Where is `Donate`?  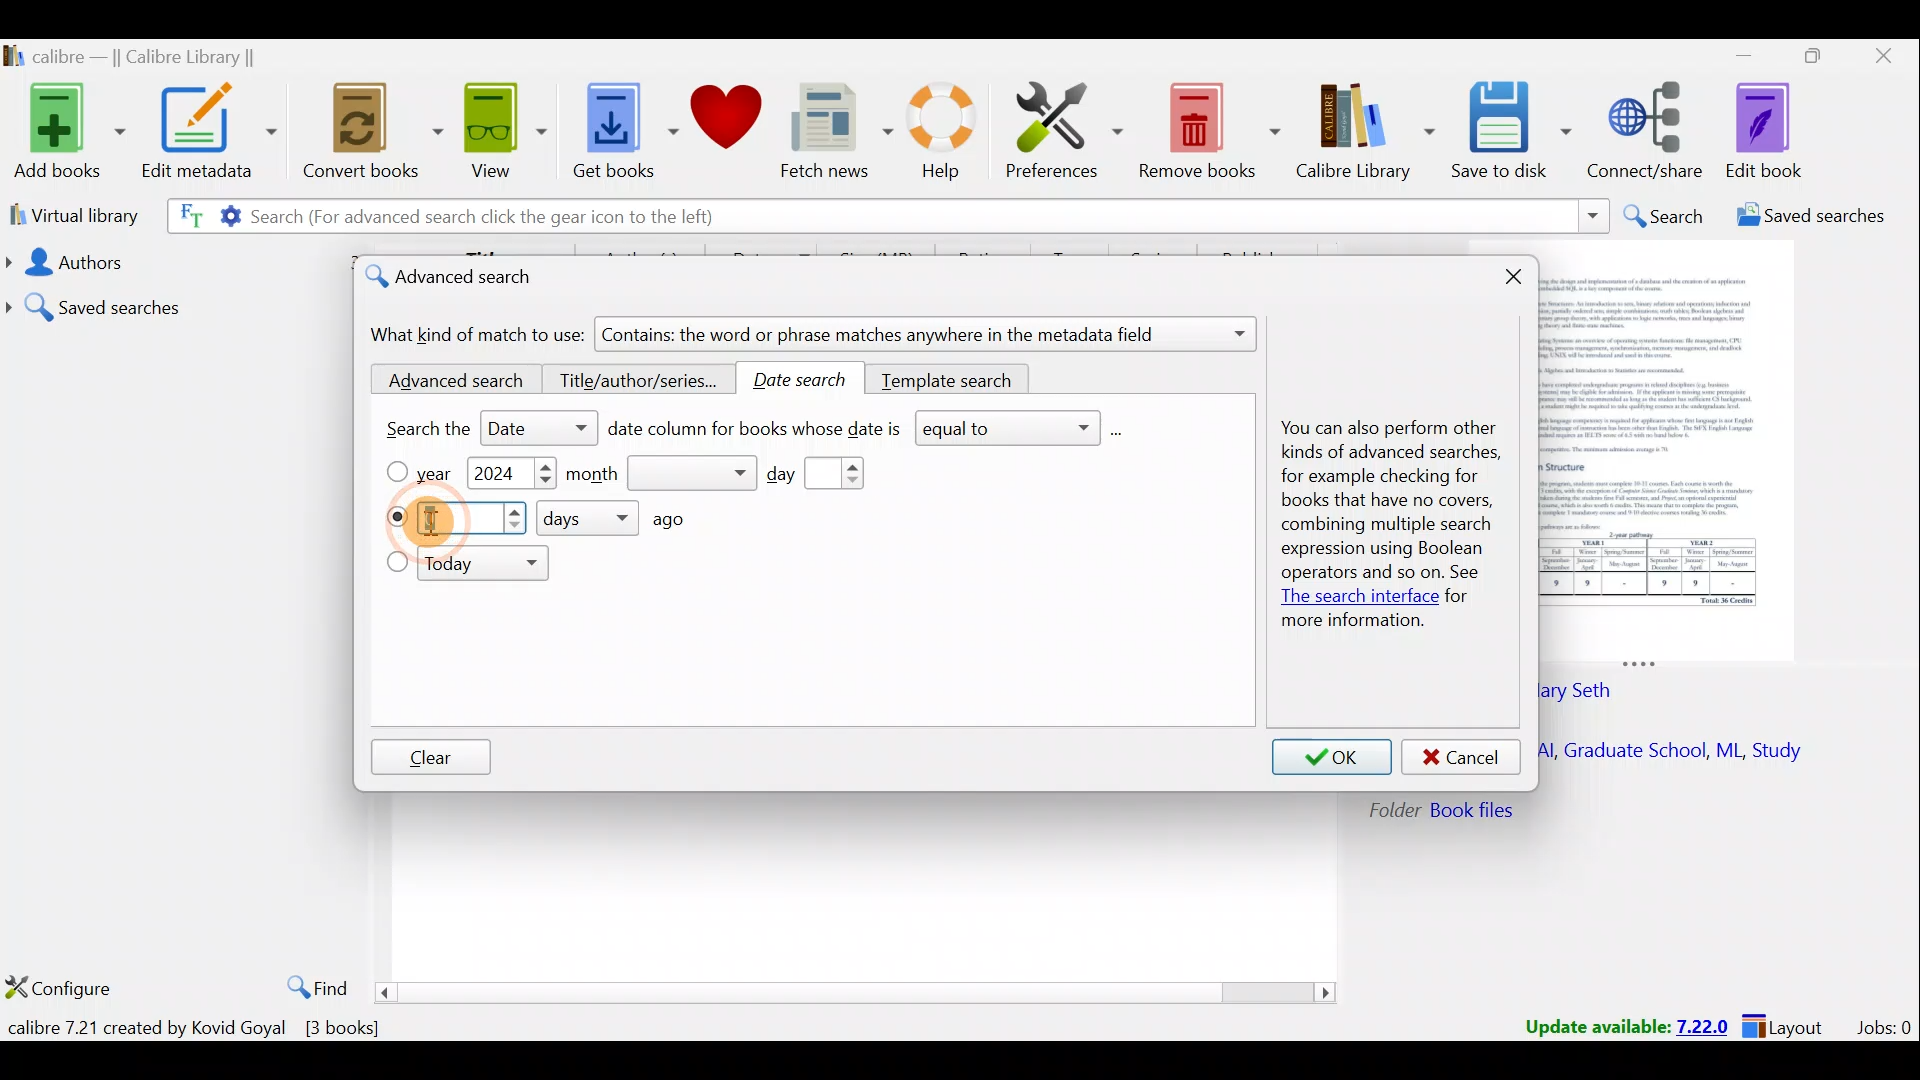
Donate is located at coordinates (725, 120).